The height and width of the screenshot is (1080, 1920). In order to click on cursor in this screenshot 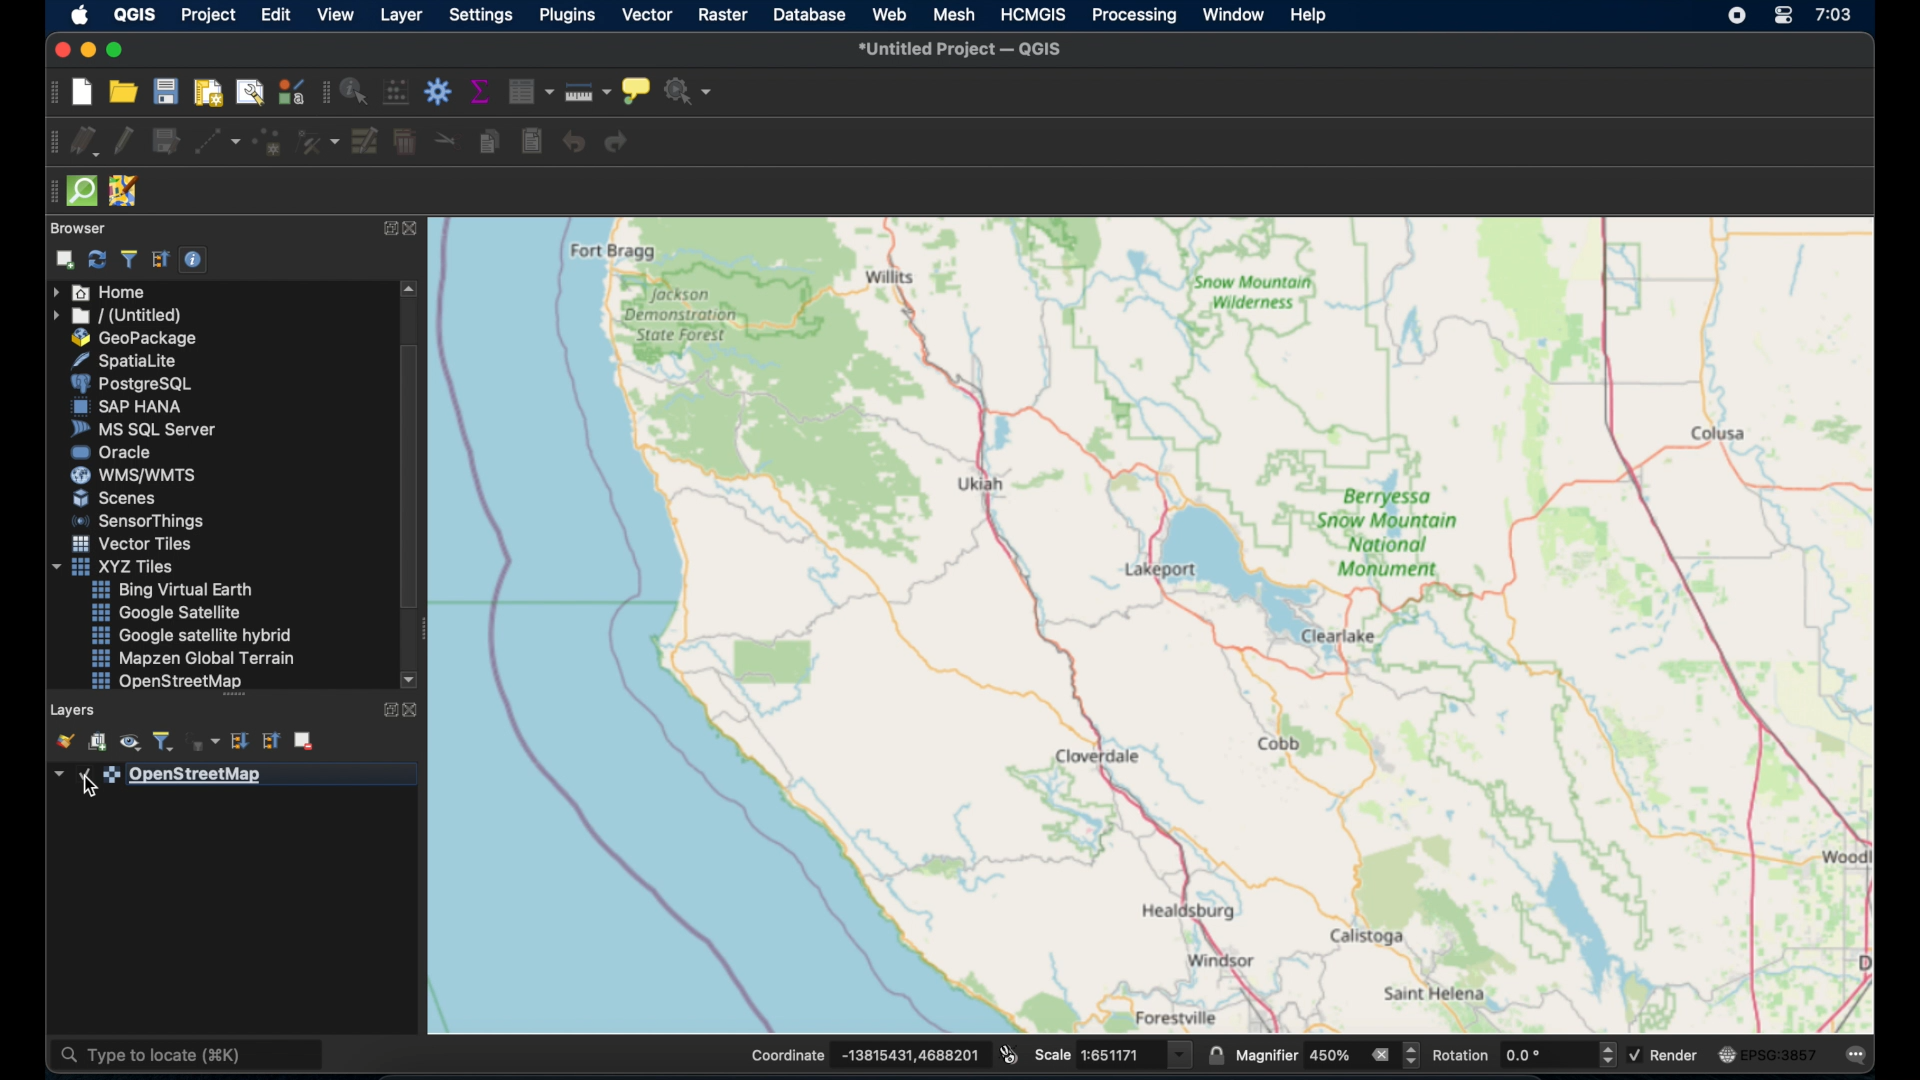, I will do `click(86, 794)`.